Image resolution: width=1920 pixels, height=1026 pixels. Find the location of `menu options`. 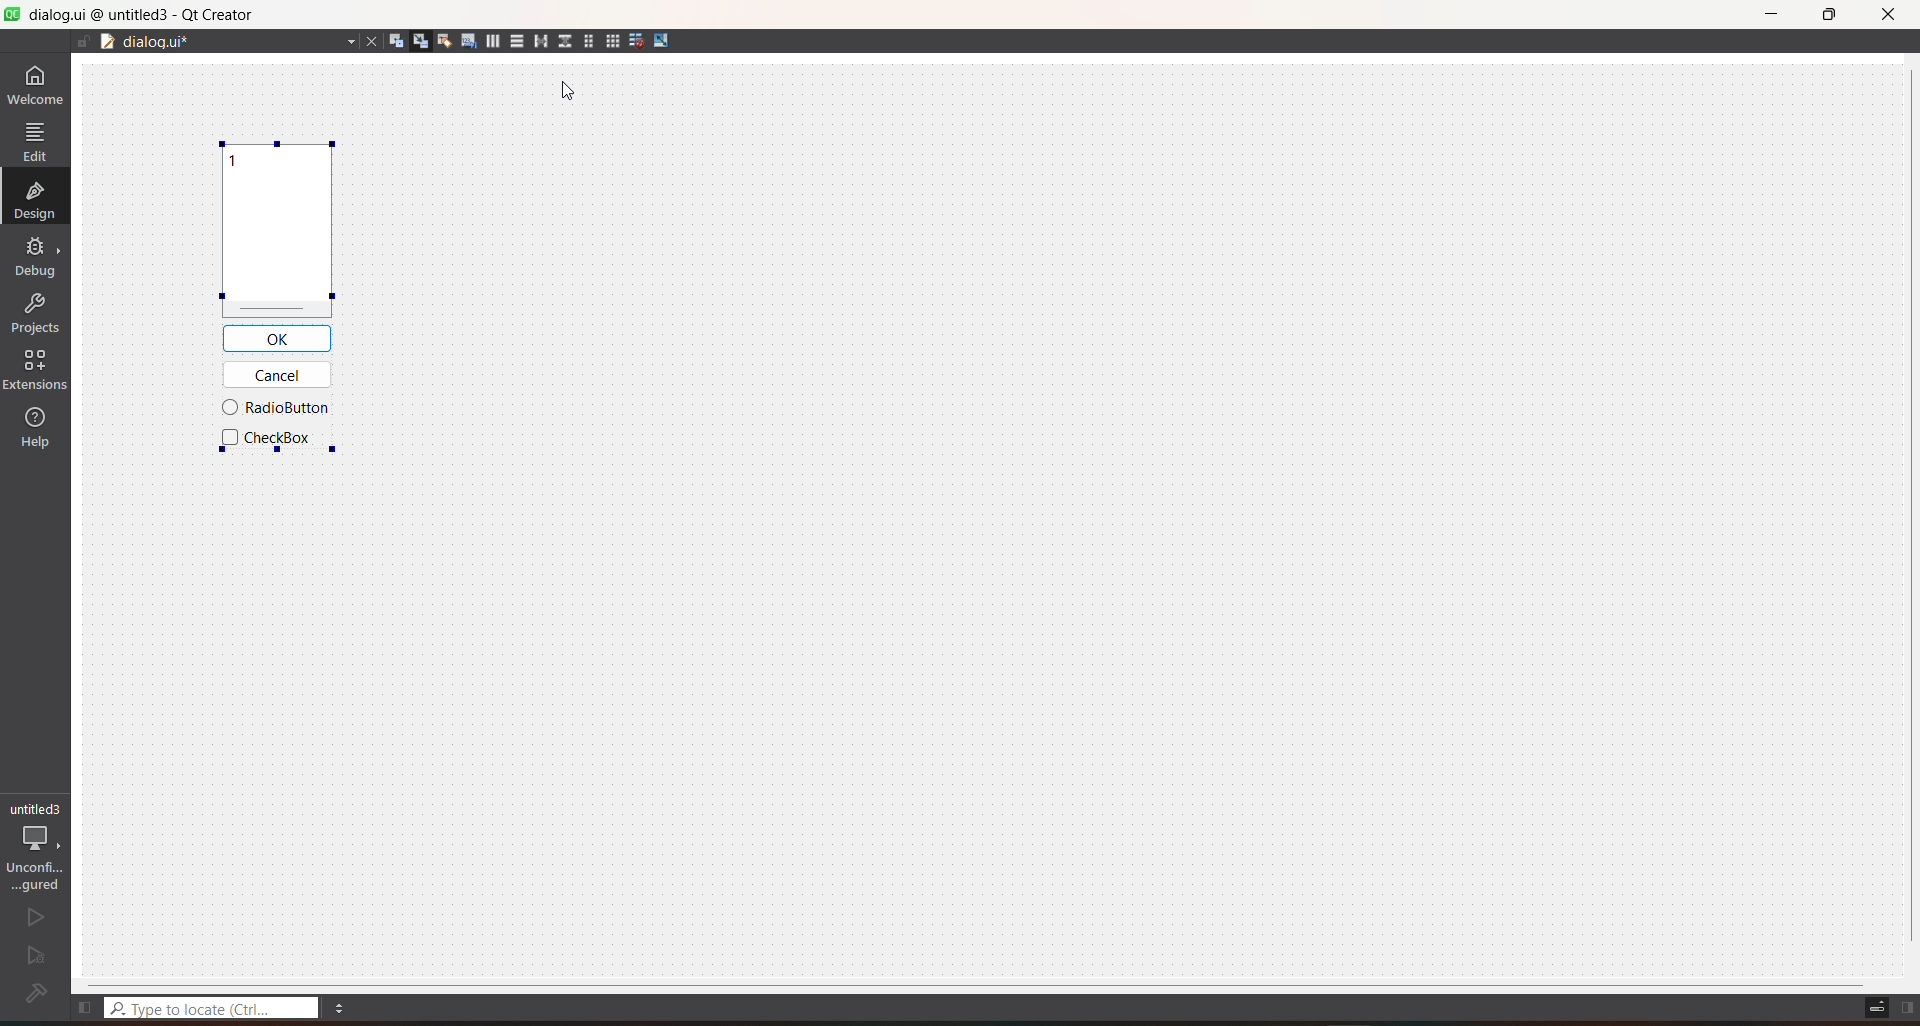

menu options is located at coordinates (345, 1010).